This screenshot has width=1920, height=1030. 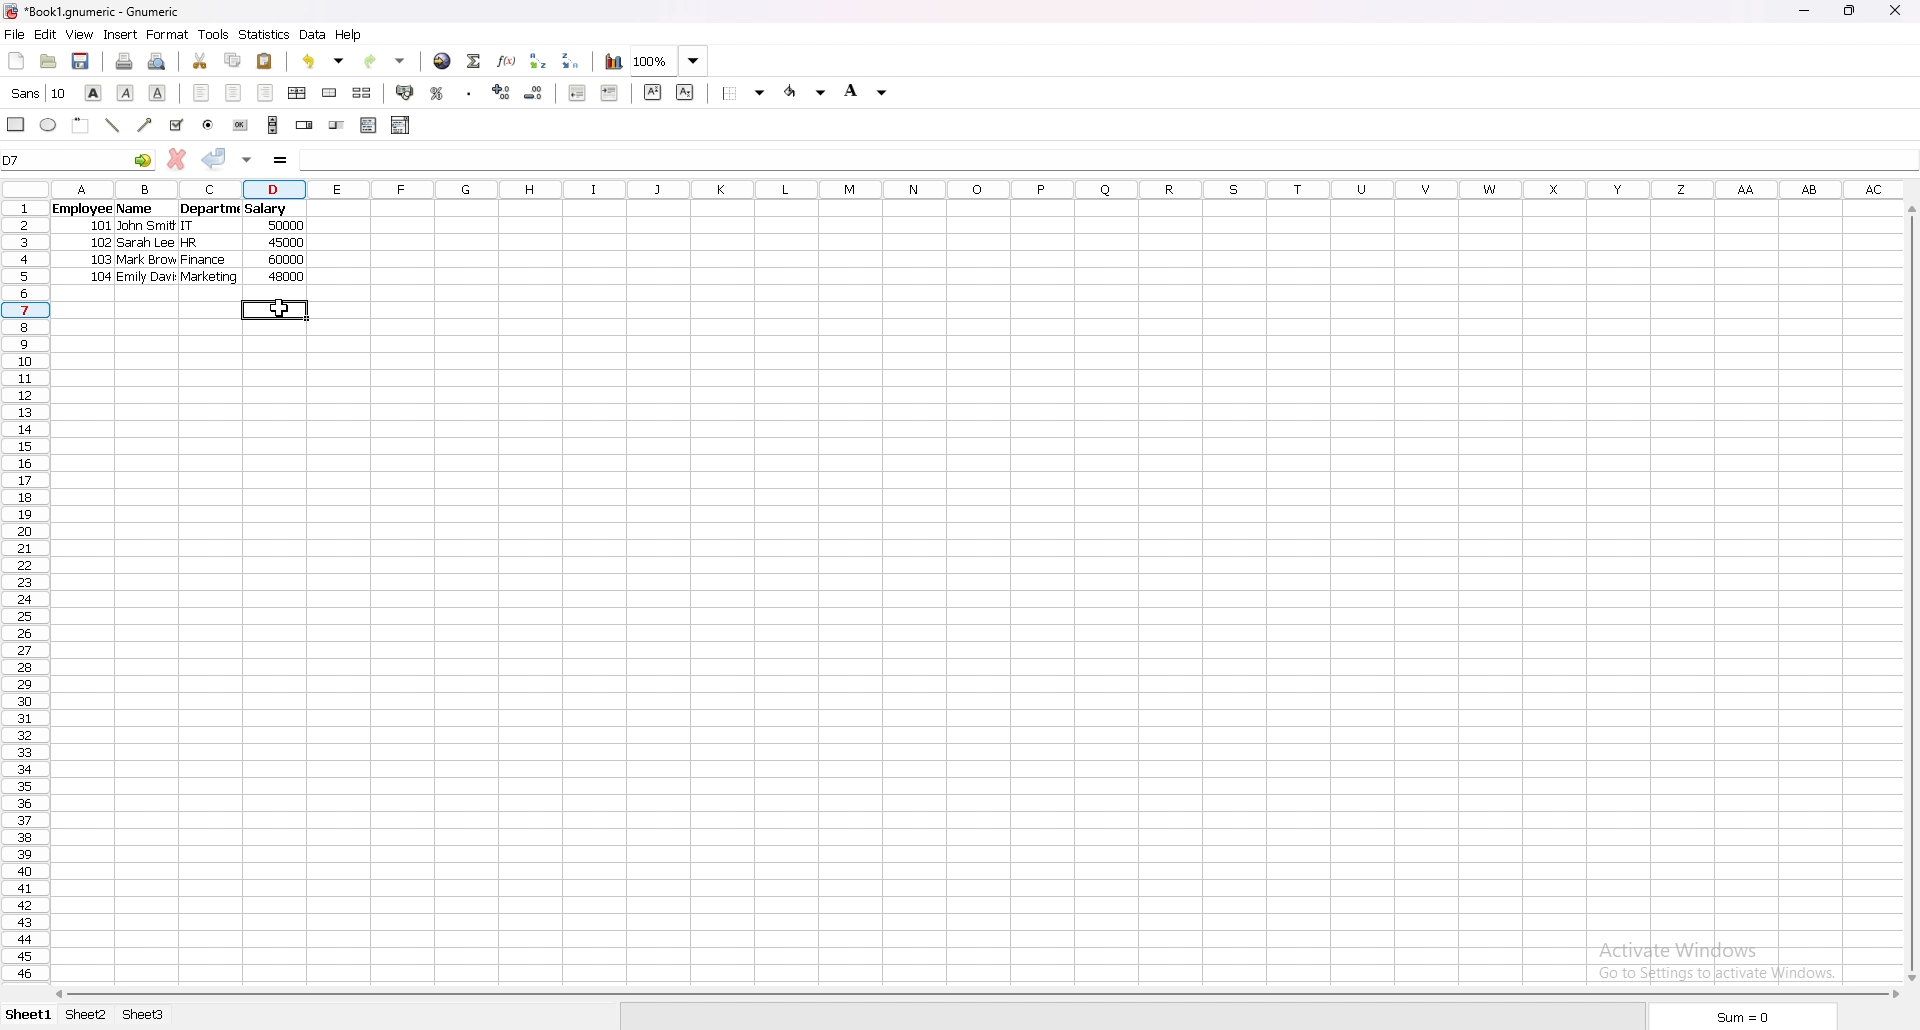 I want to click on resize, so click(x=1852, y=12).